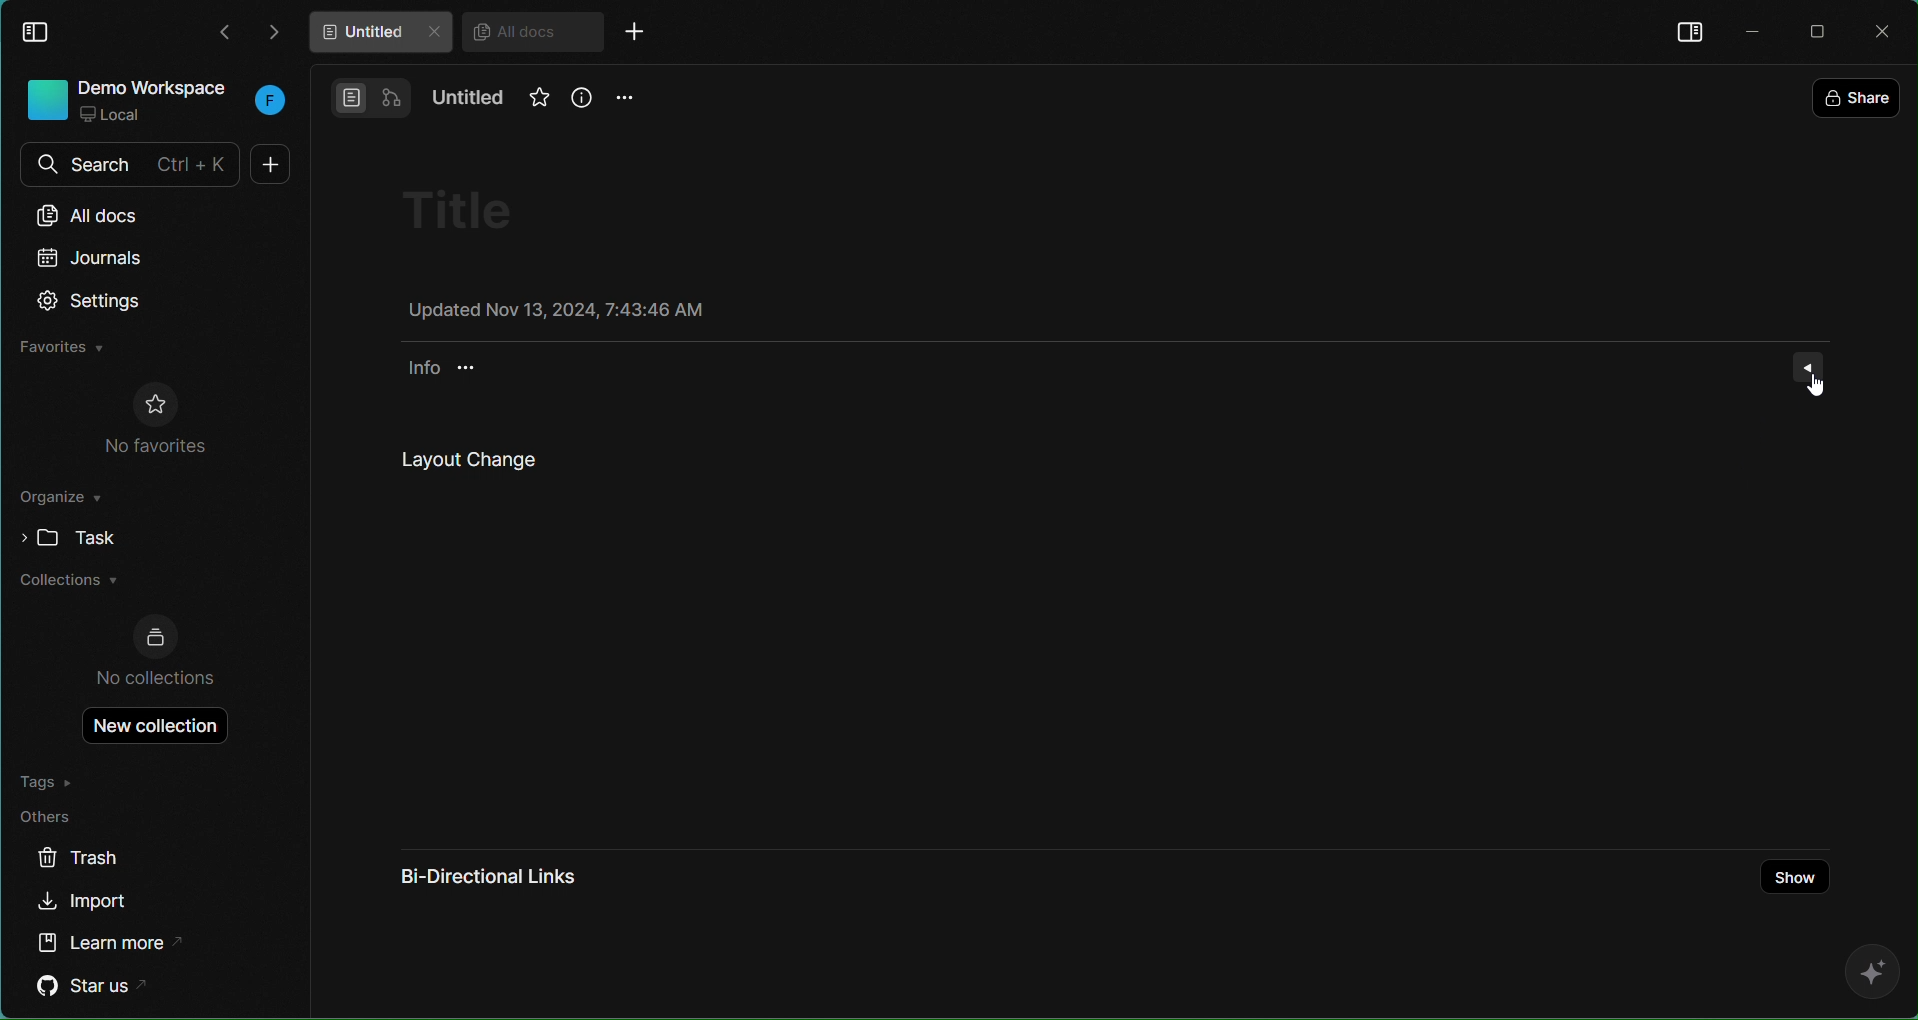 This screenshot has width=1918, height=1020. What do you see at coordinates (1886, 32) in the screenshot?
I see `x` at bounding box center [1886, 32].